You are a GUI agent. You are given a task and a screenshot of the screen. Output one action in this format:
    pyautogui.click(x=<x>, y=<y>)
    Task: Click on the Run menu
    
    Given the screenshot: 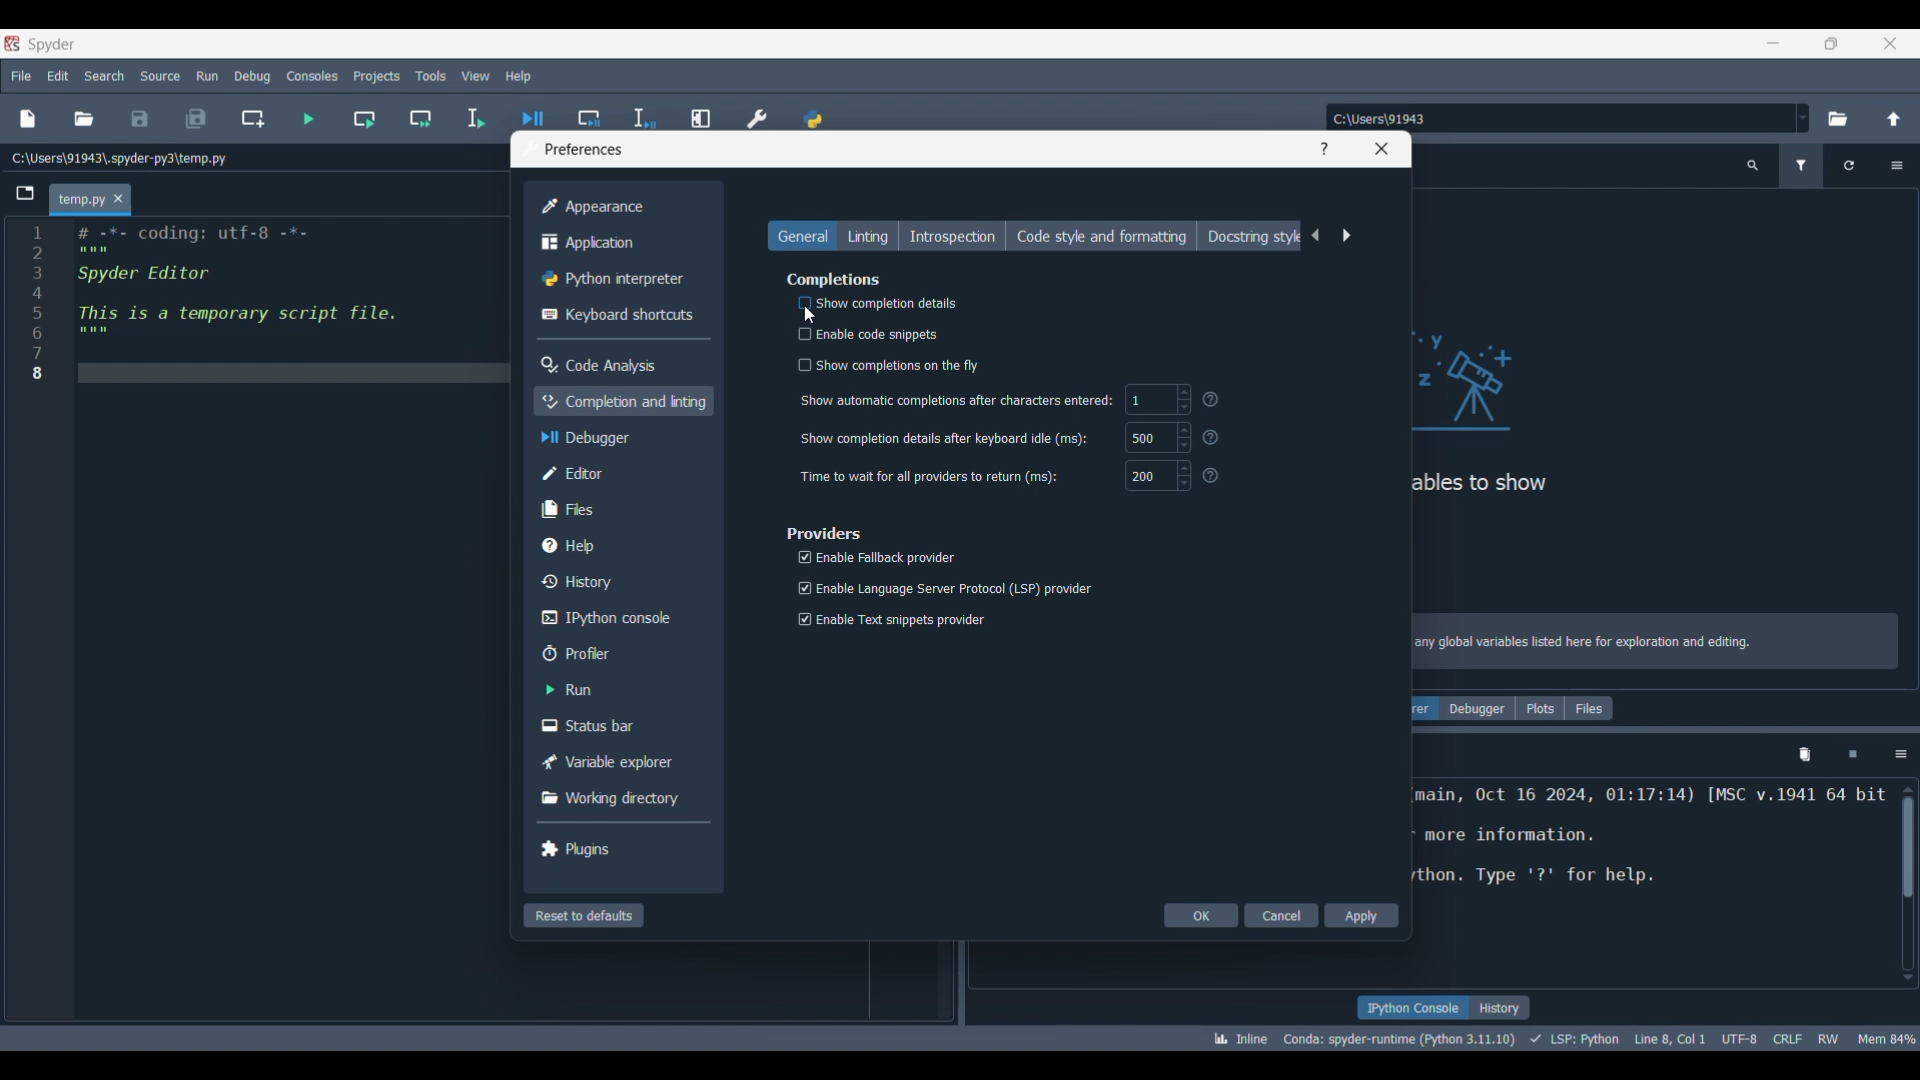 What is the action you would take?
    pyautogui.click(x=207, y=75)
    